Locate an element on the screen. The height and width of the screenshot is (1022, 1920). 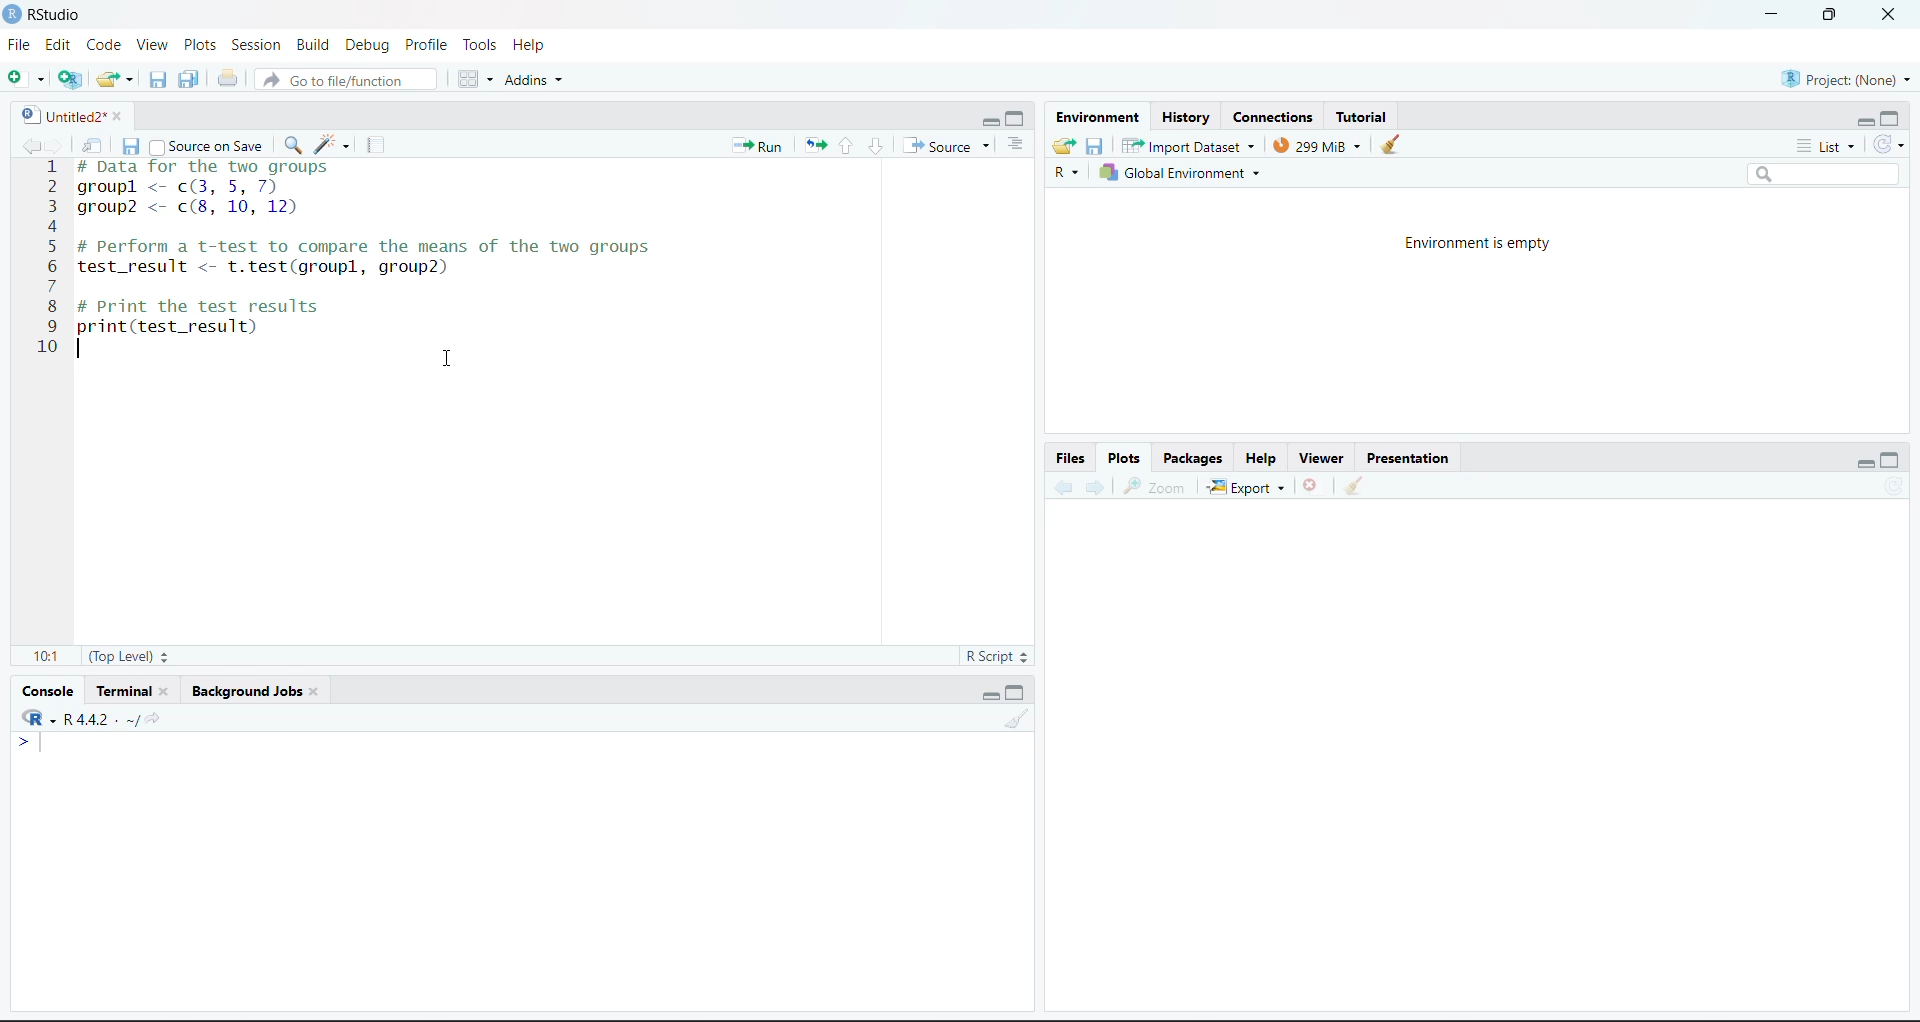
go forward to the next source location is located at coordinates (59, 145).